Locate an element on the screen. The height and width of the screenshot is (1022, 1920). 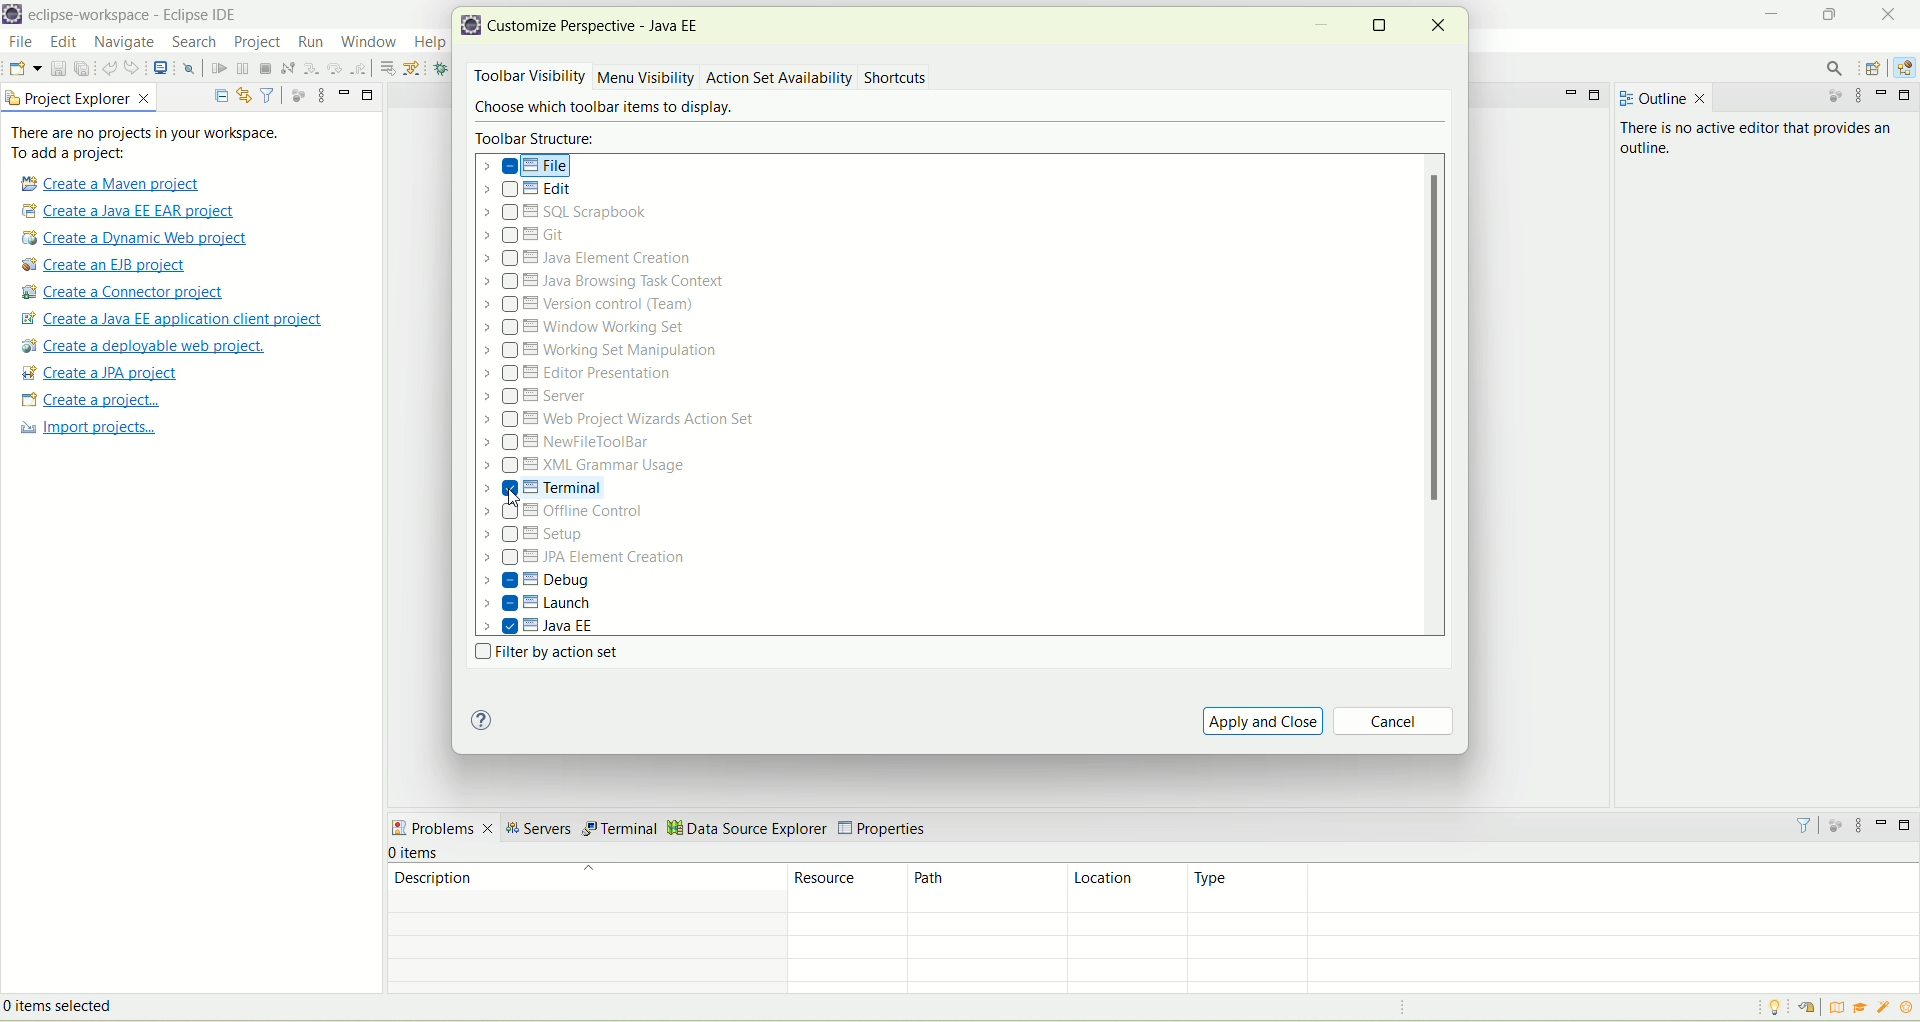
project explorer is located at coordinates (79, 98).